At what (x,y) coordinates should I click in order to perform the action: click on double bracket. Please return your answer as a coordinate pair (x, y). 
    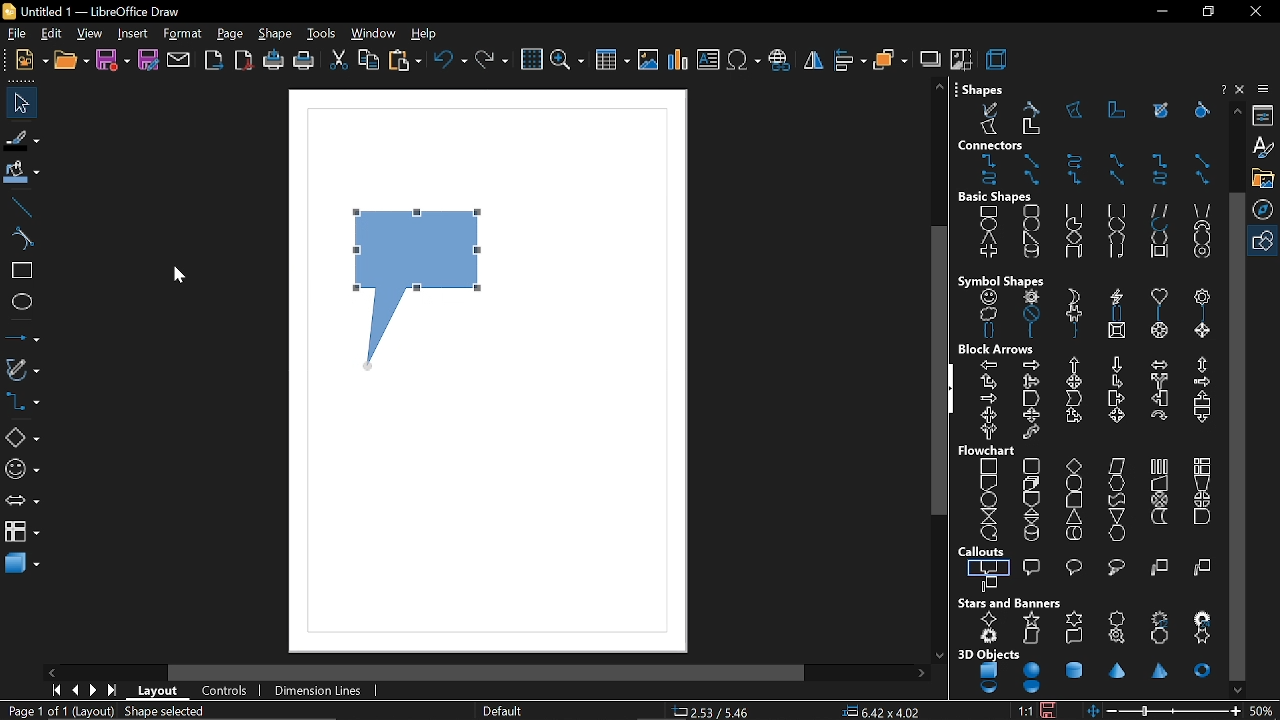
    Looking at the image, I should click on (1116, 316).